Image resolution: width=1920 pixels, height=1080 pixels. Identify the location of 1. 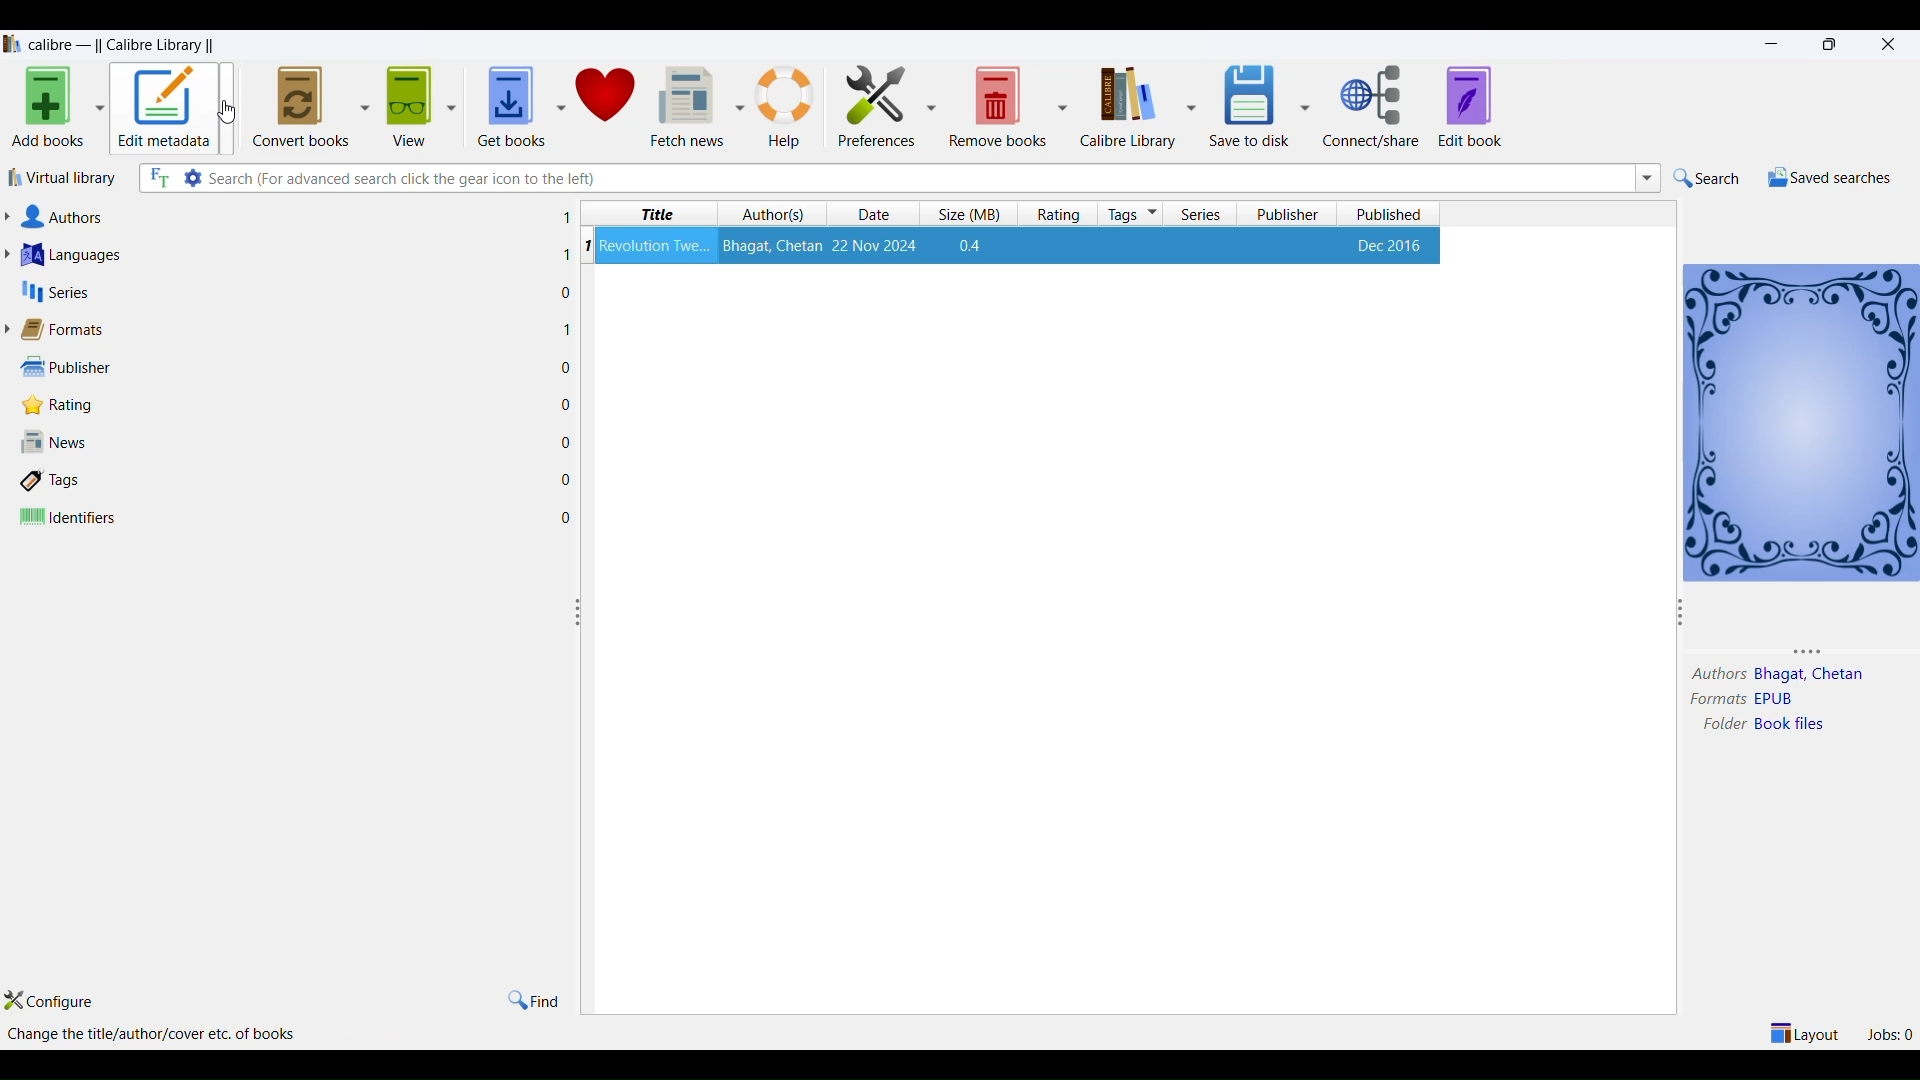
(566, 217).